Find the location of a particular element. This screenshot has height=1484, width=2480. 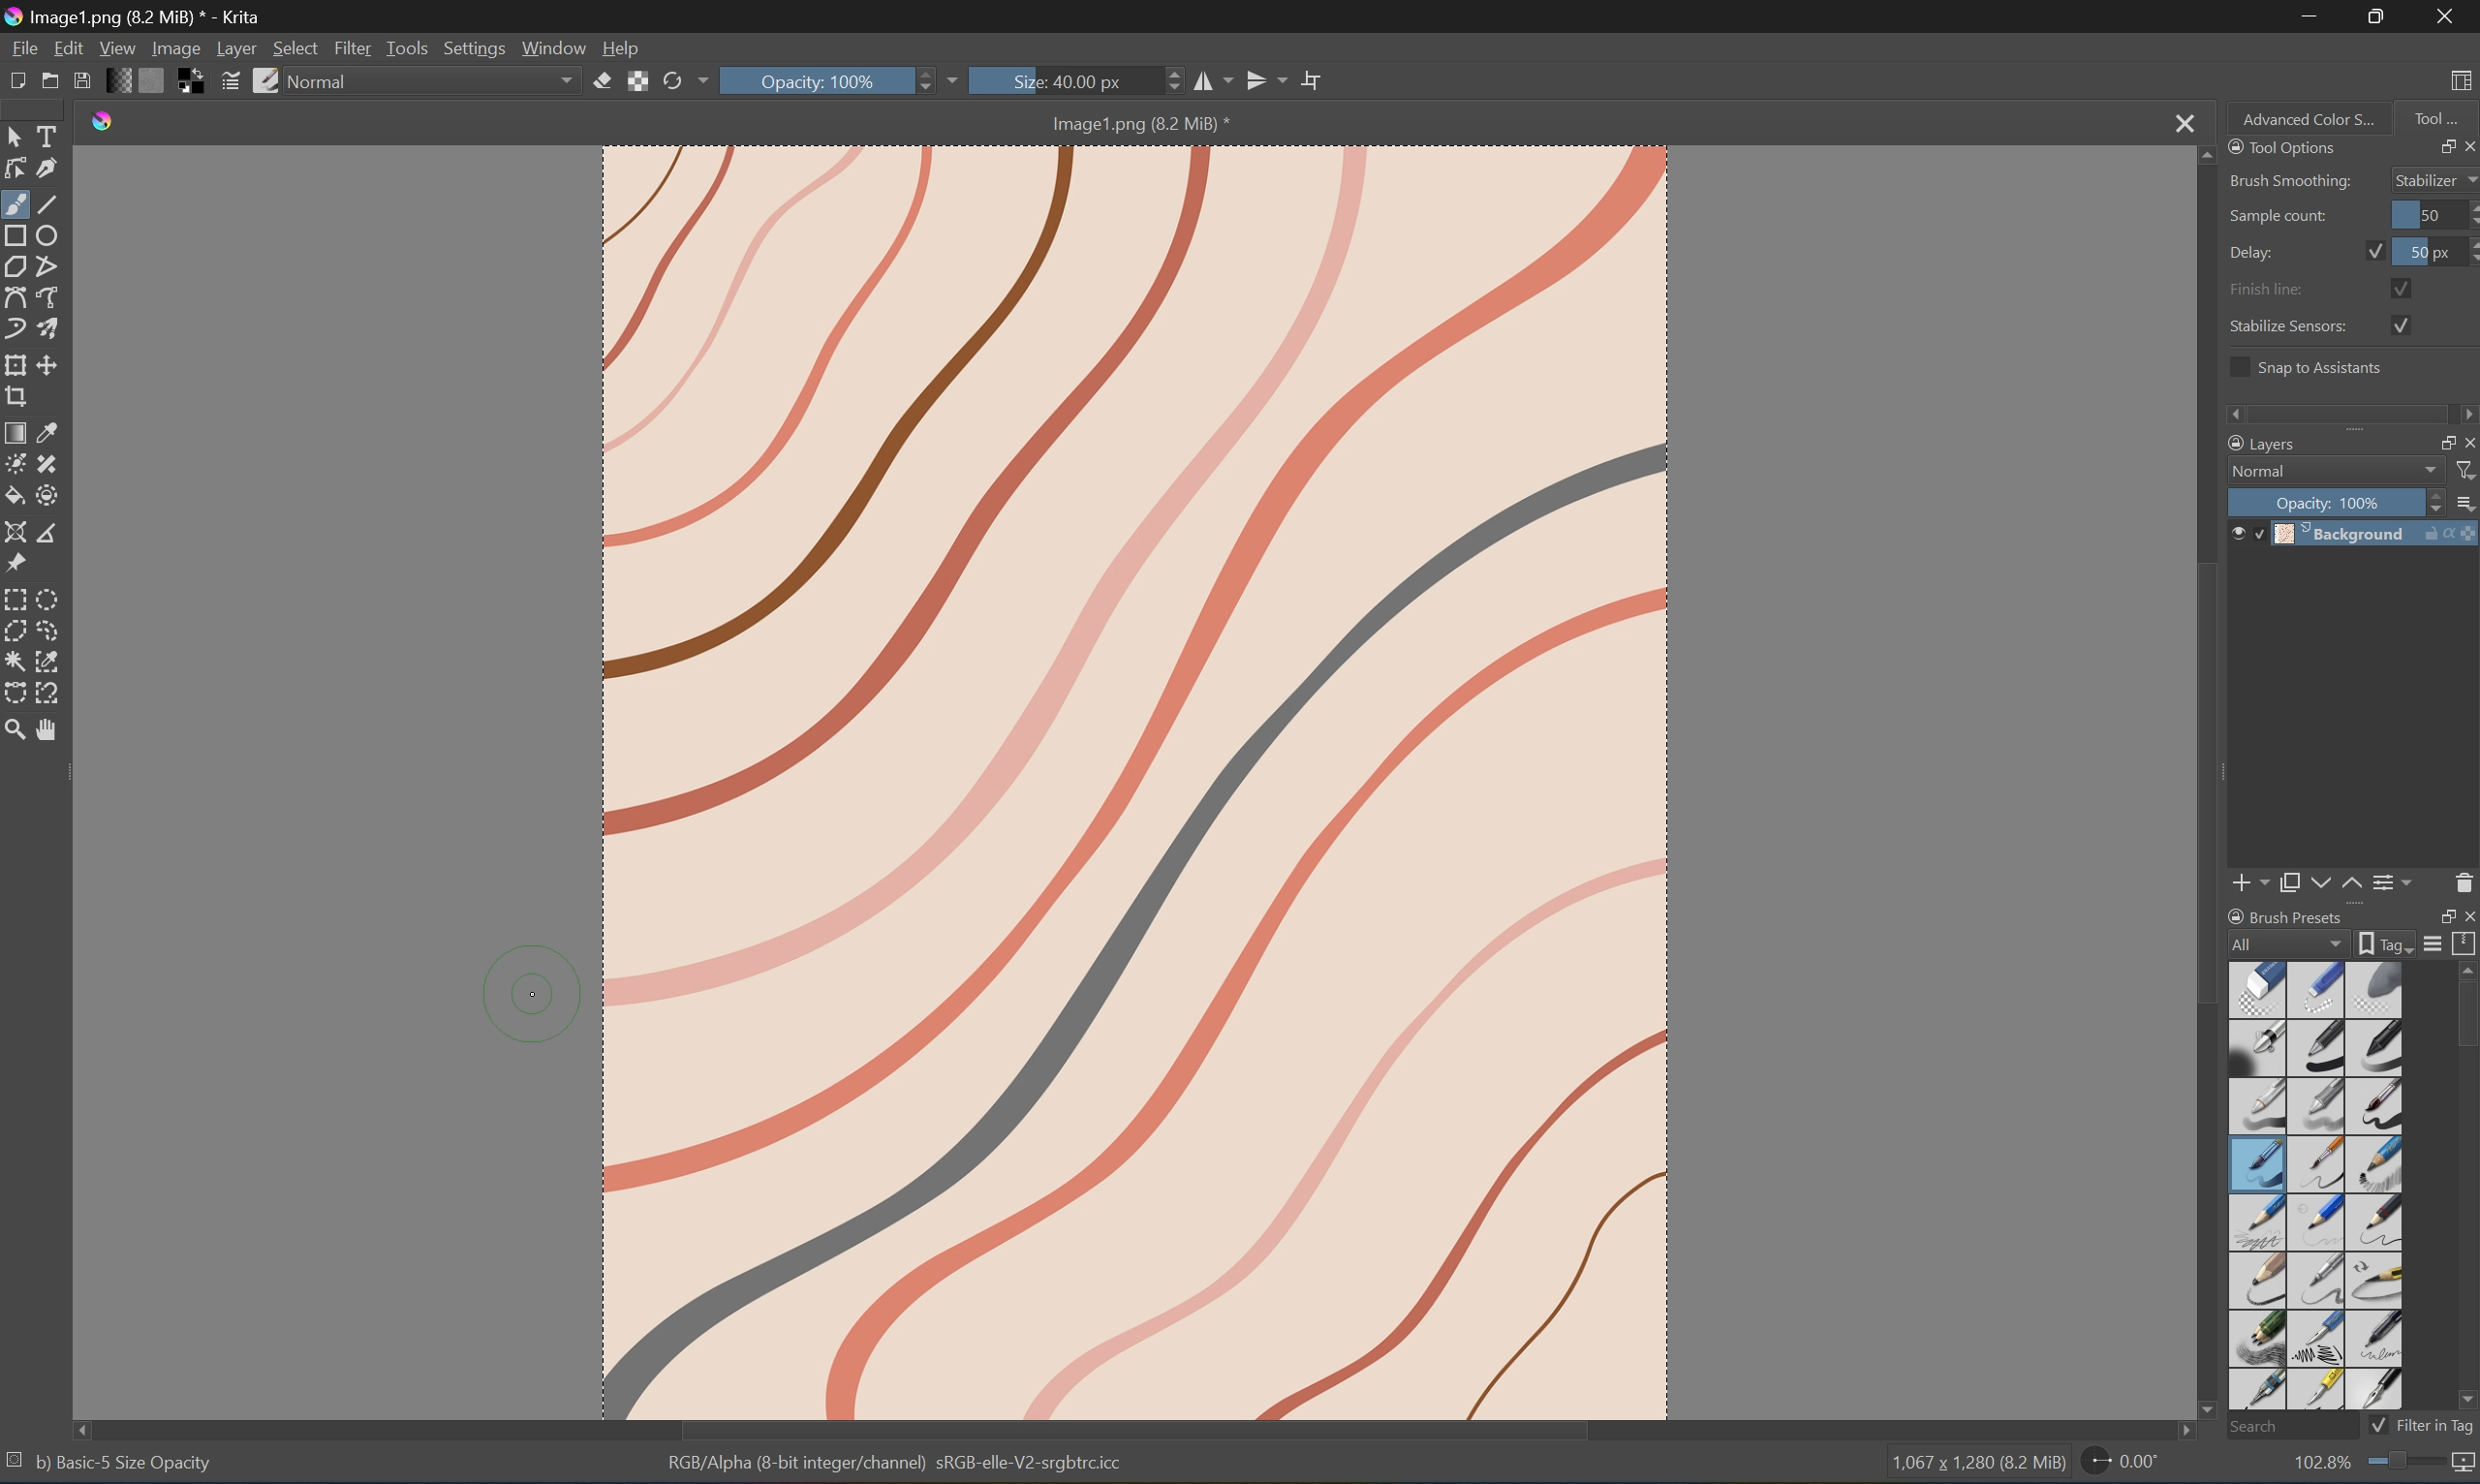

Visibility is located at coordinates (2234, 527).